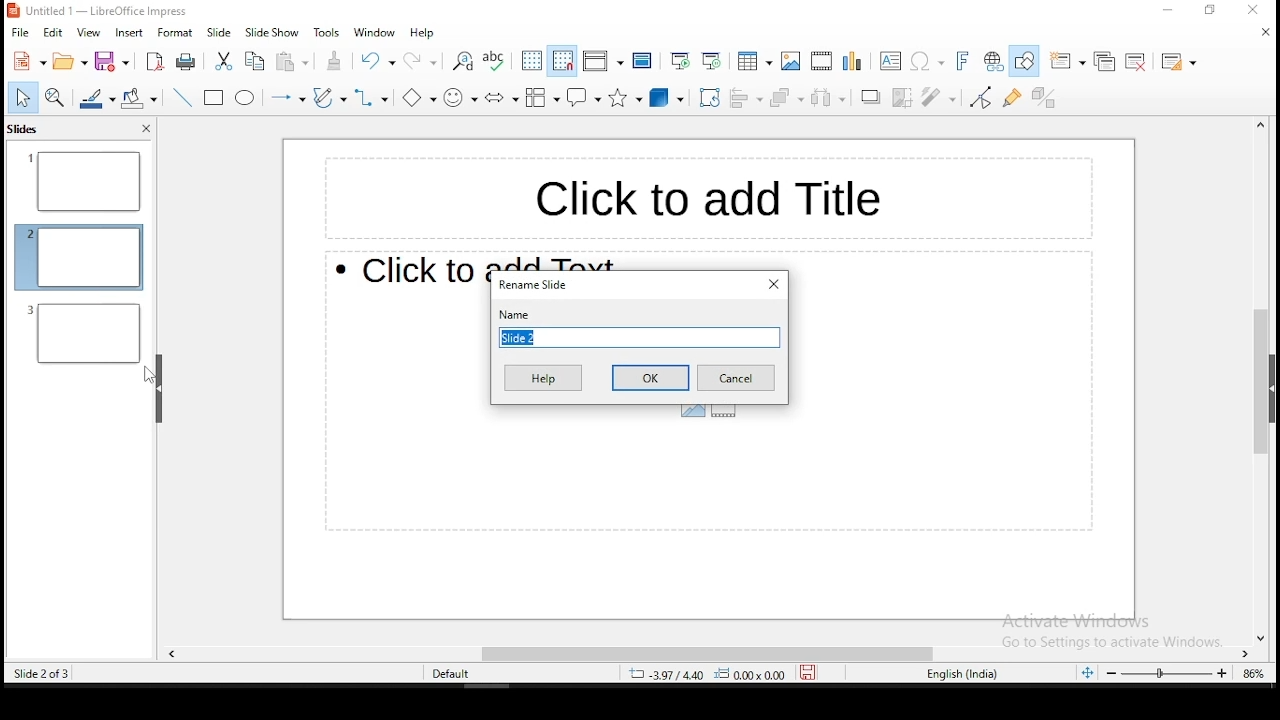  I want to click on 3D shapes, so click(668, 99).